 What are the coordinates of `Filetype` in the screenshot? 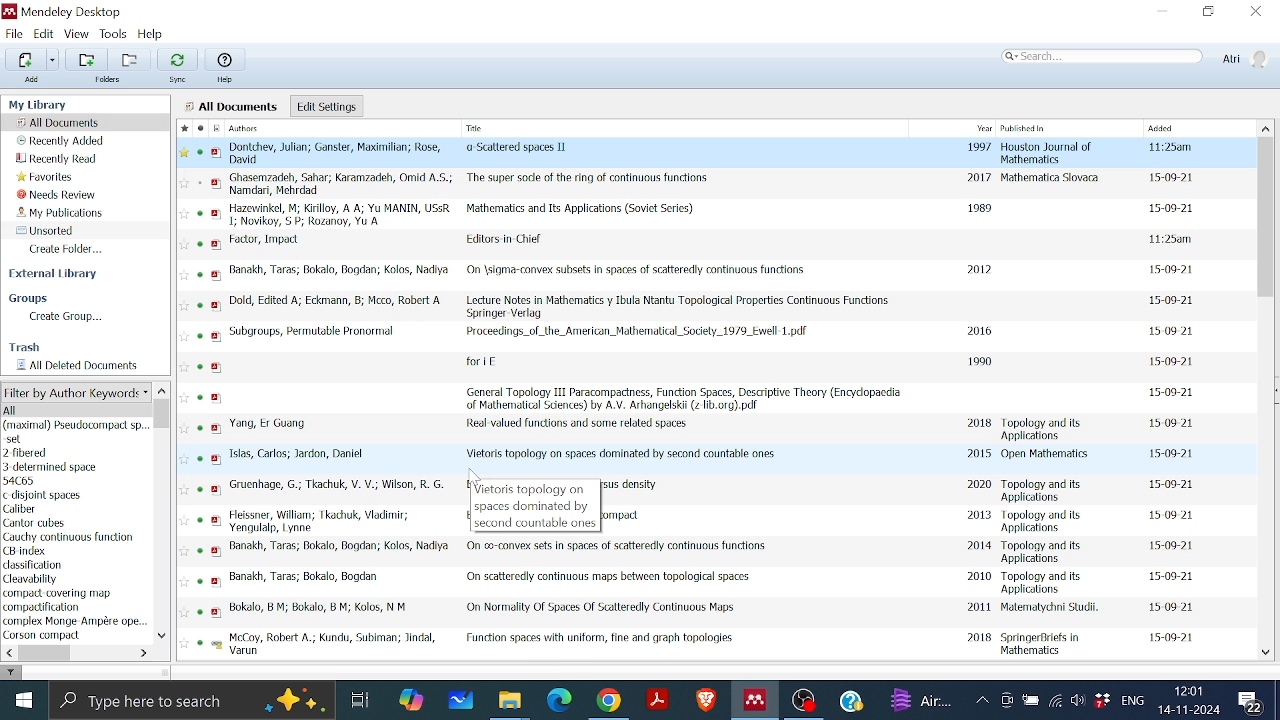 It's located at (220, 130).